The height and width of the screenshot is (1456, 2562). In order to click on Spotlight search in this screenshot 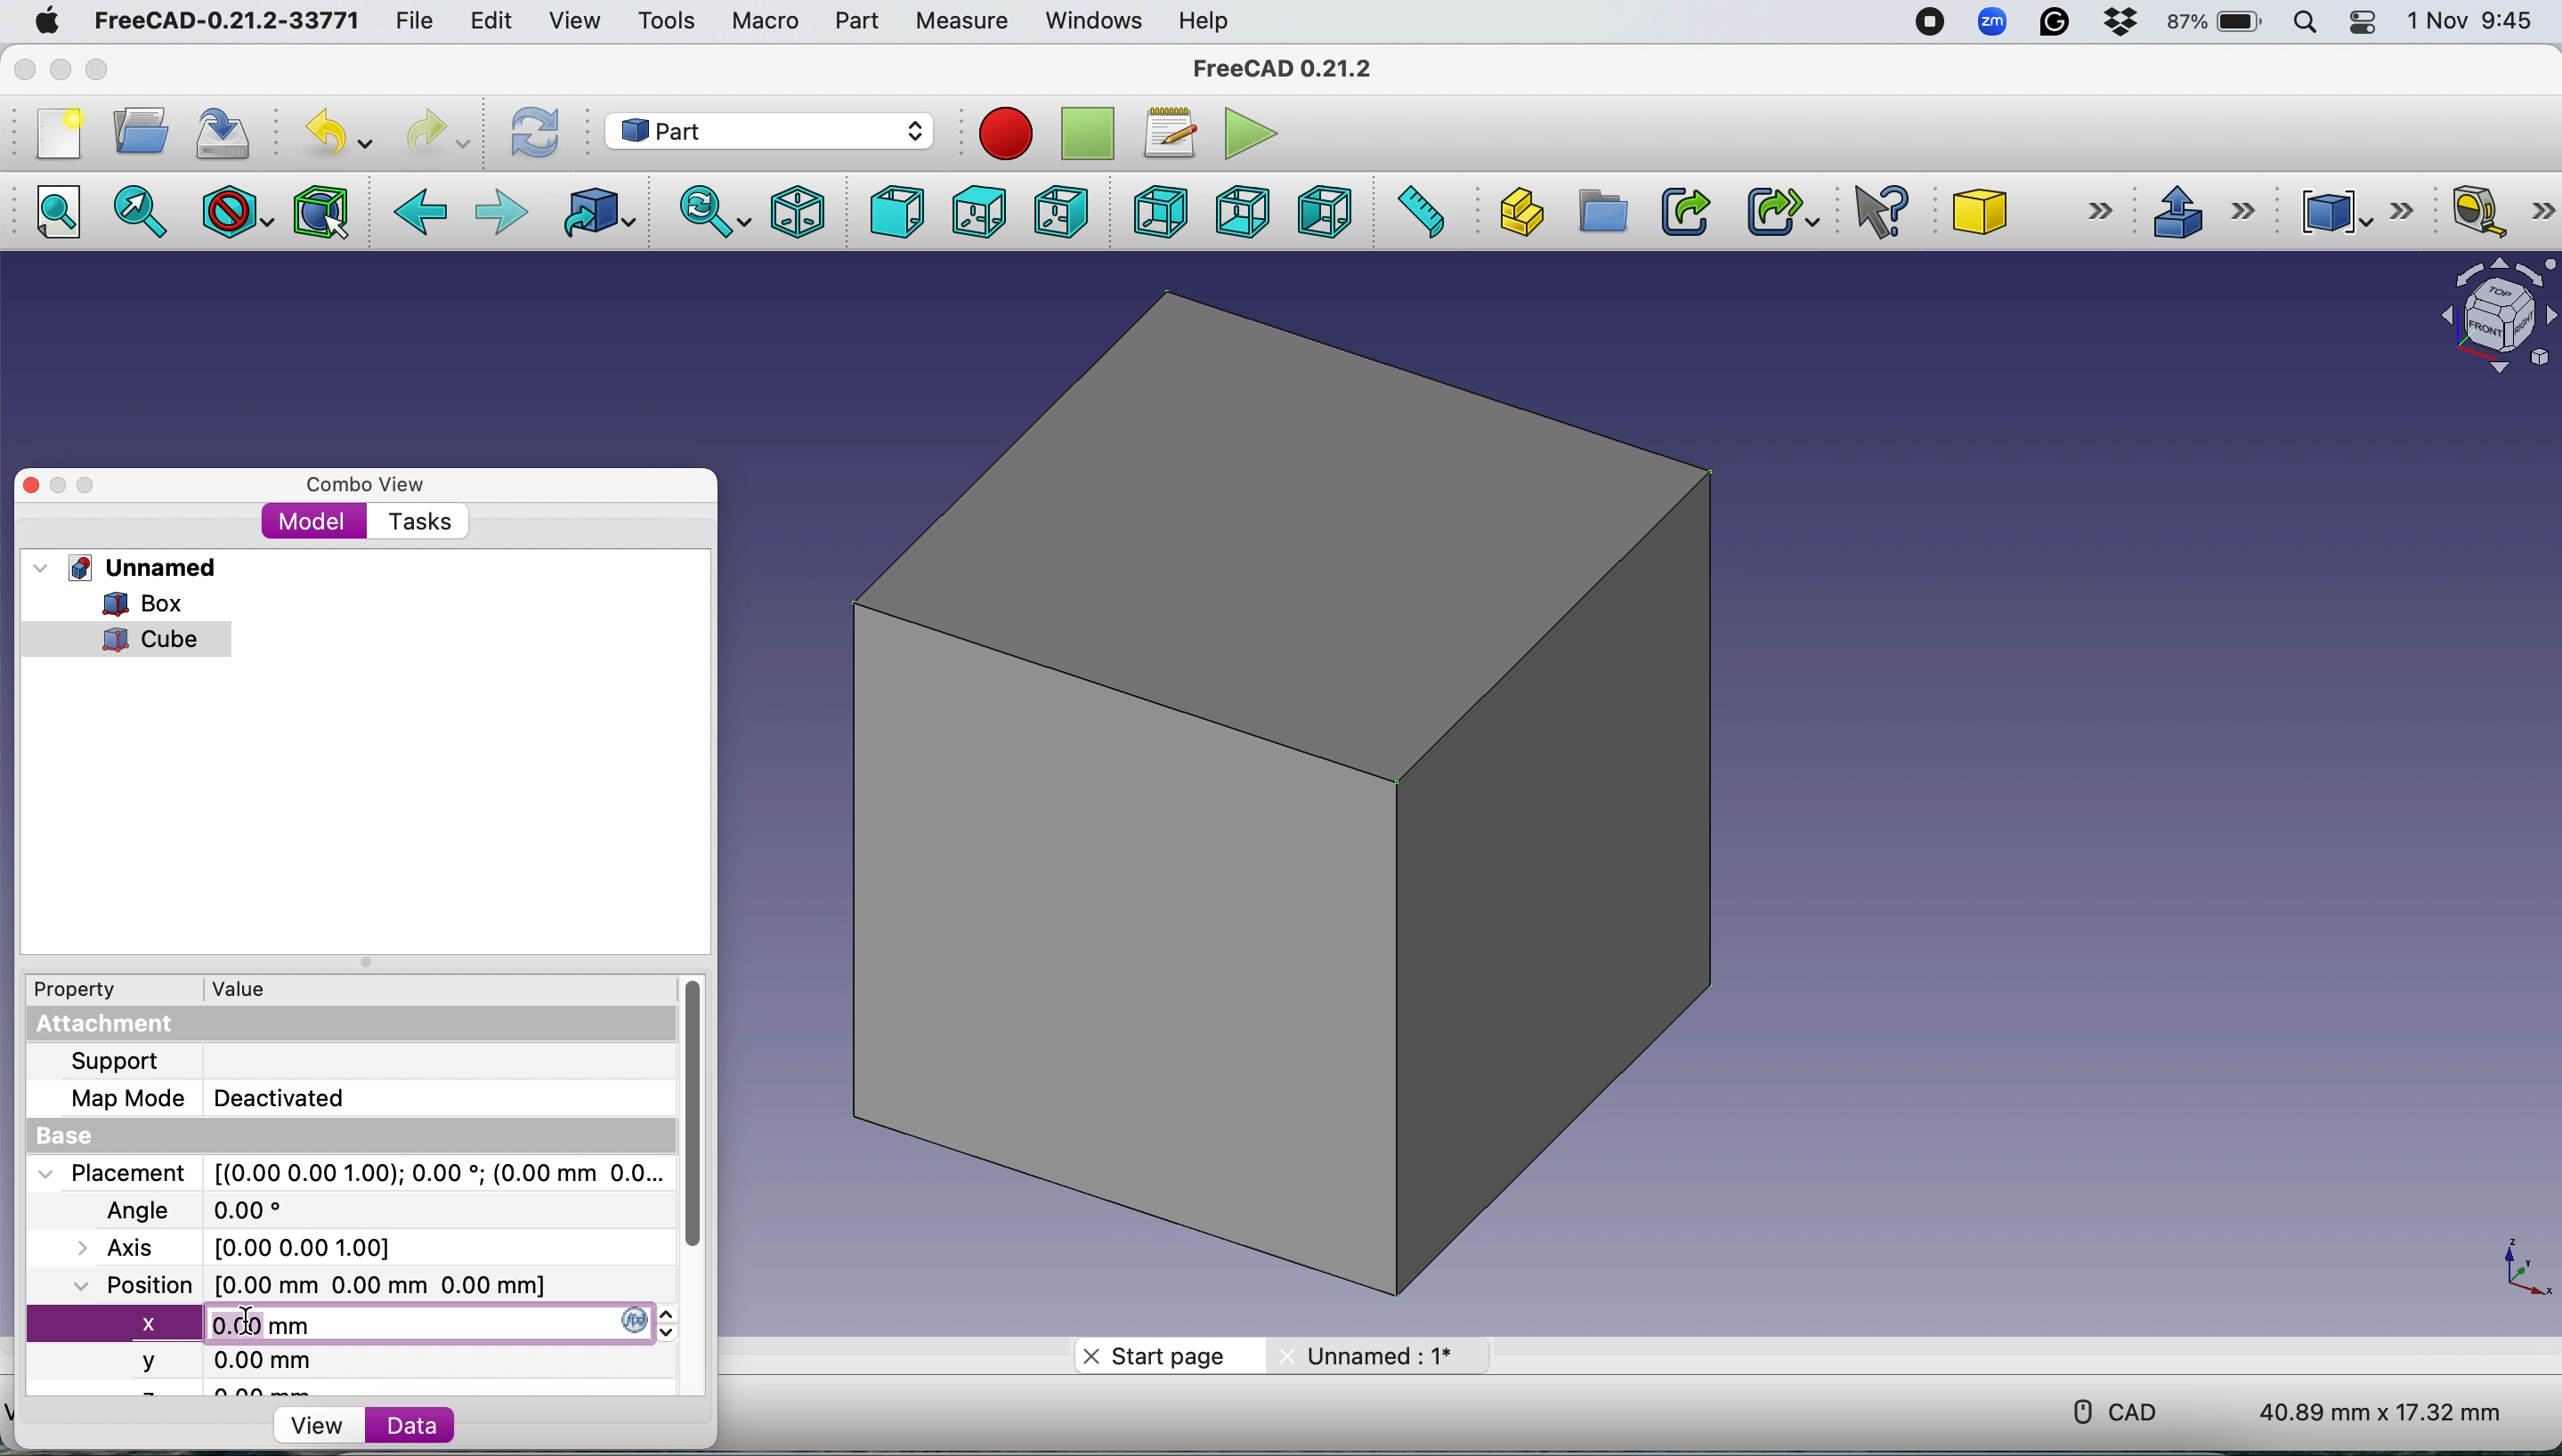, I will do `click(2310, 22)`.